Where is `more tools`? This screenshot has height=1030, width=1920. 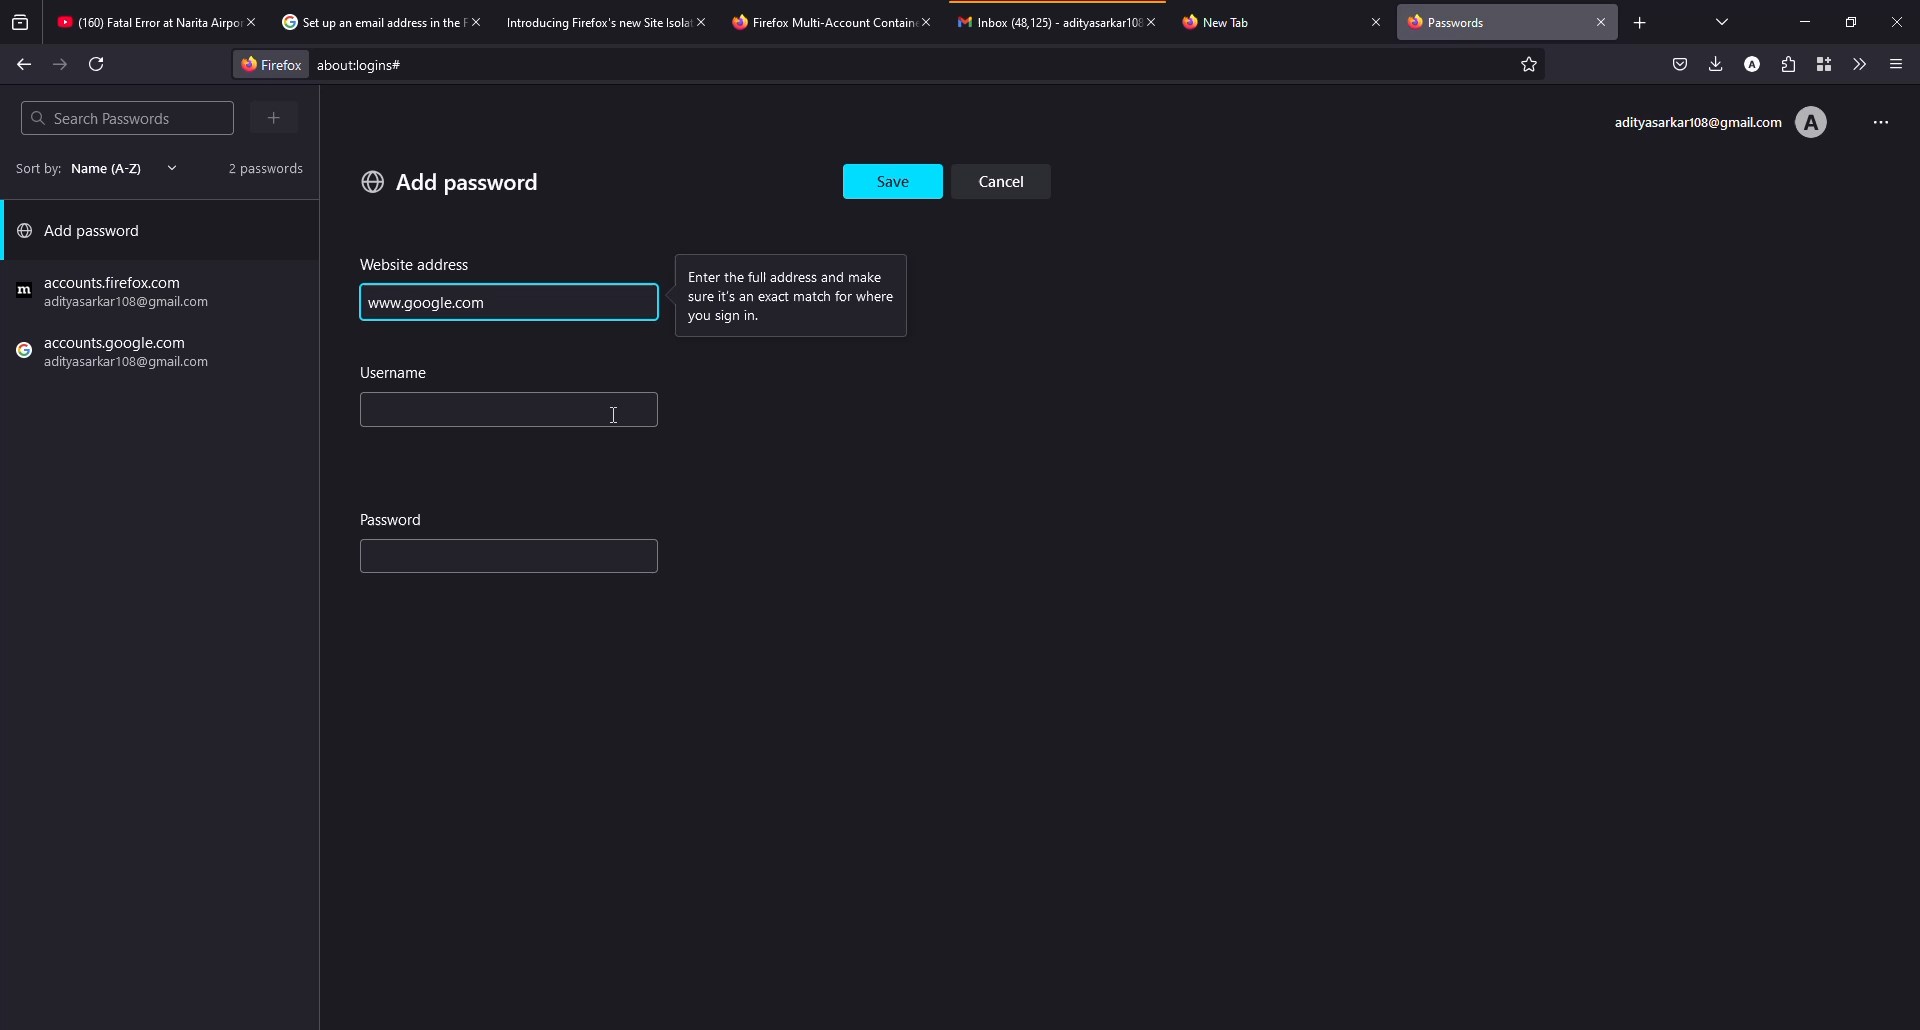 more tools is located at coordinates (1855, 64).